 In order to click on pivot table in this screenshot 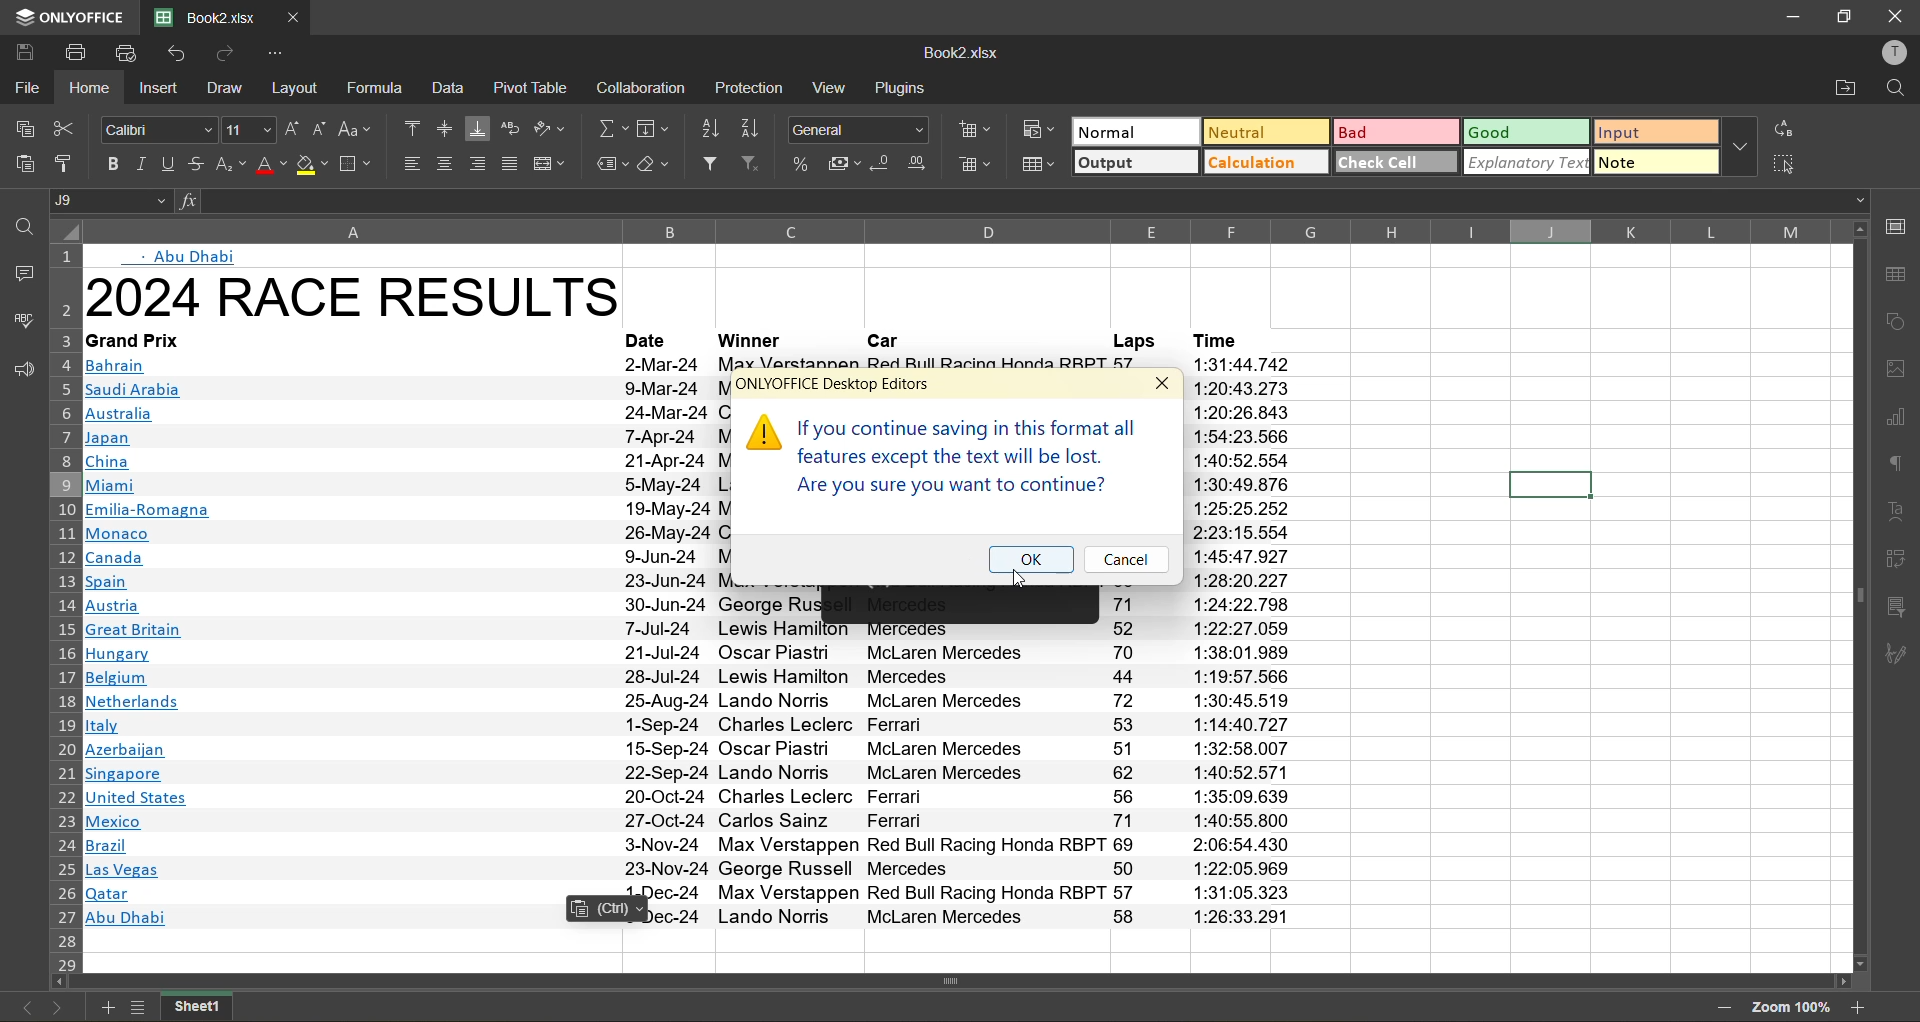, I will do `click(1898, 563)`.